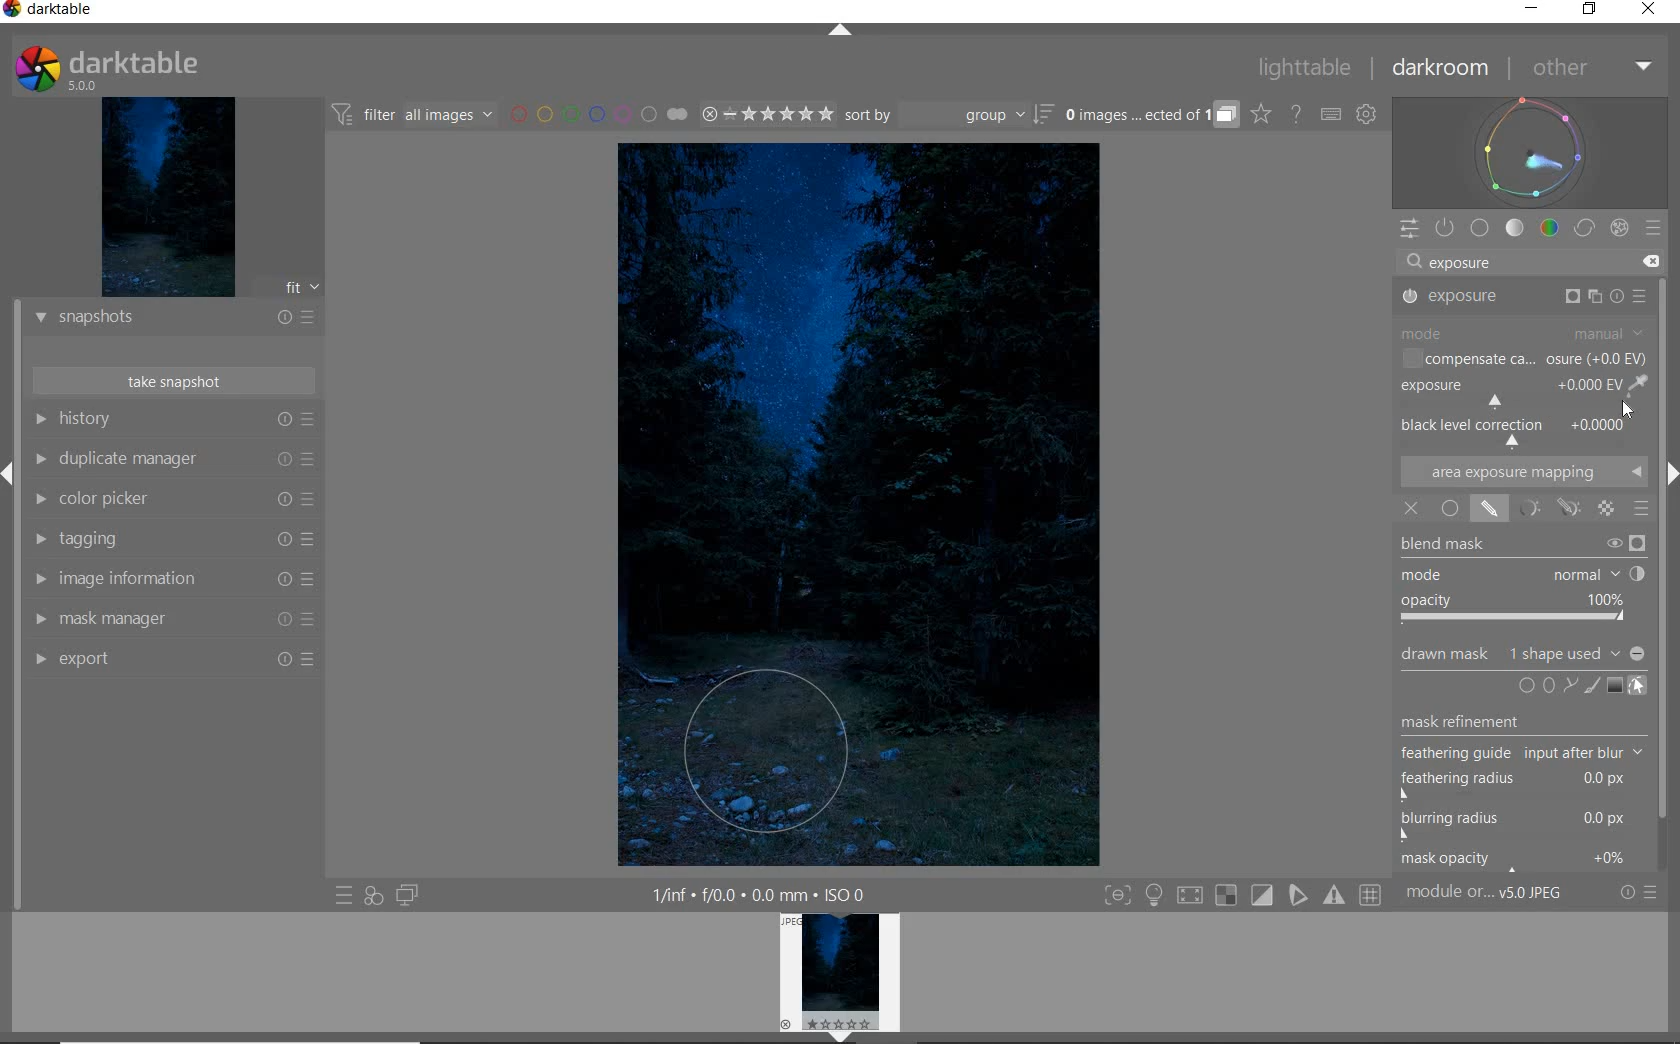 This screenshot has height=1044, width=1680. I want to click on blurring radius, so click(1515, 827).